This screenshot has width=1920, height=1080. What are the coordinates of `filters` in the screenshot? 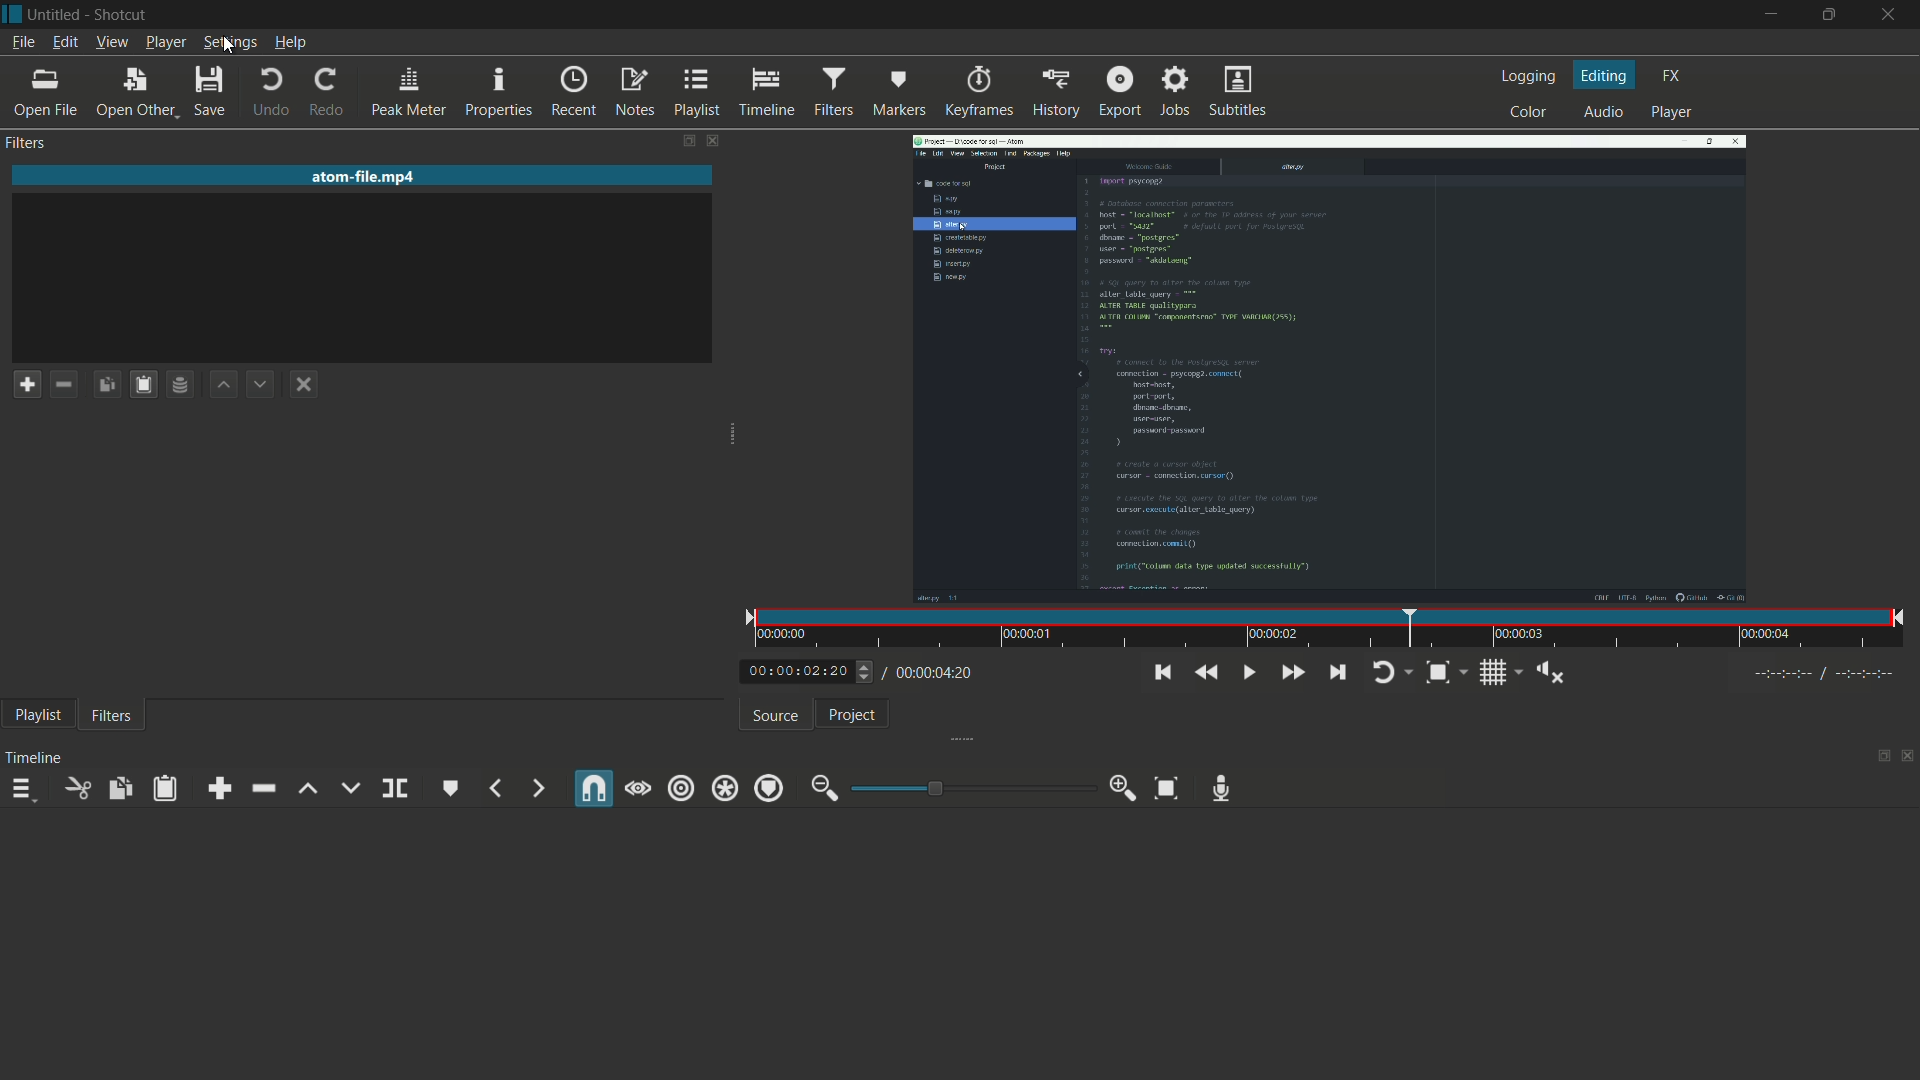 It's located at (26, 143).